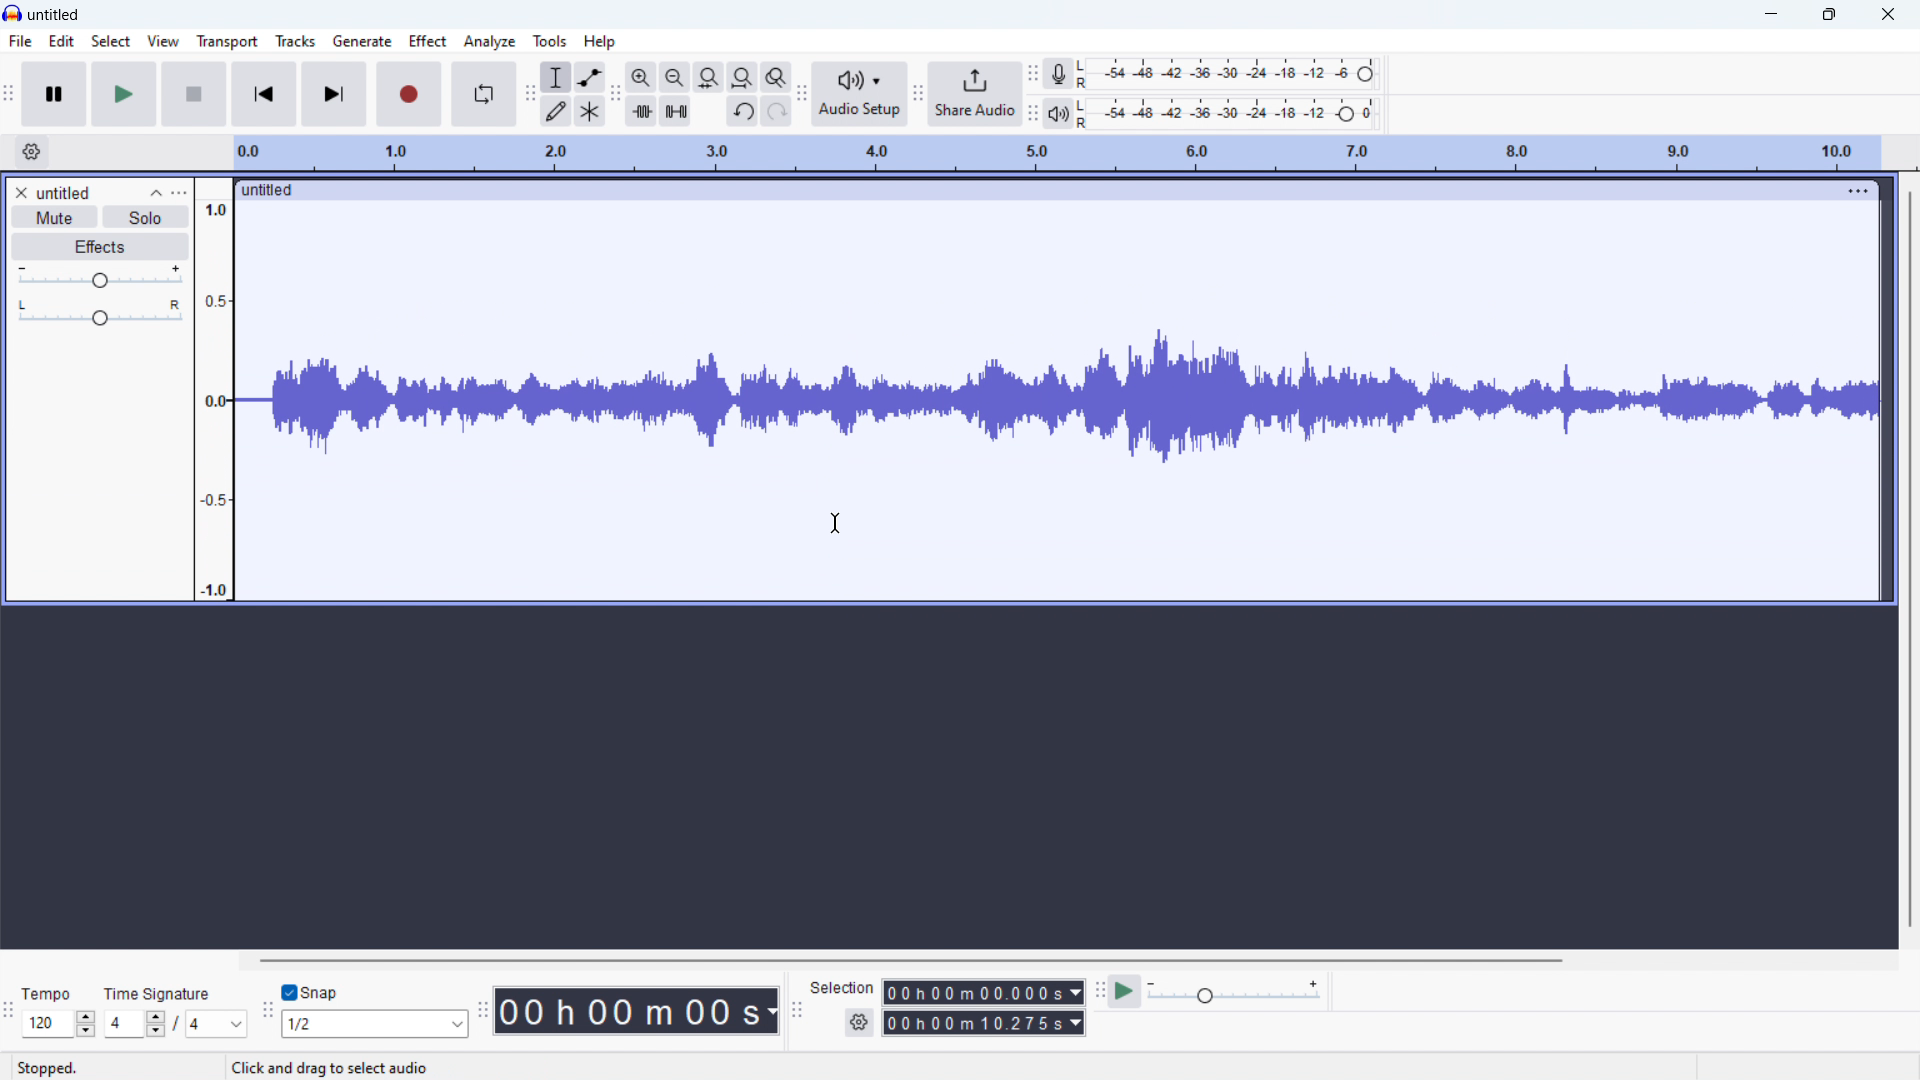 The width and height of the screenshot is (1920, 1080). I want to click on analyze, so click(490, 42).